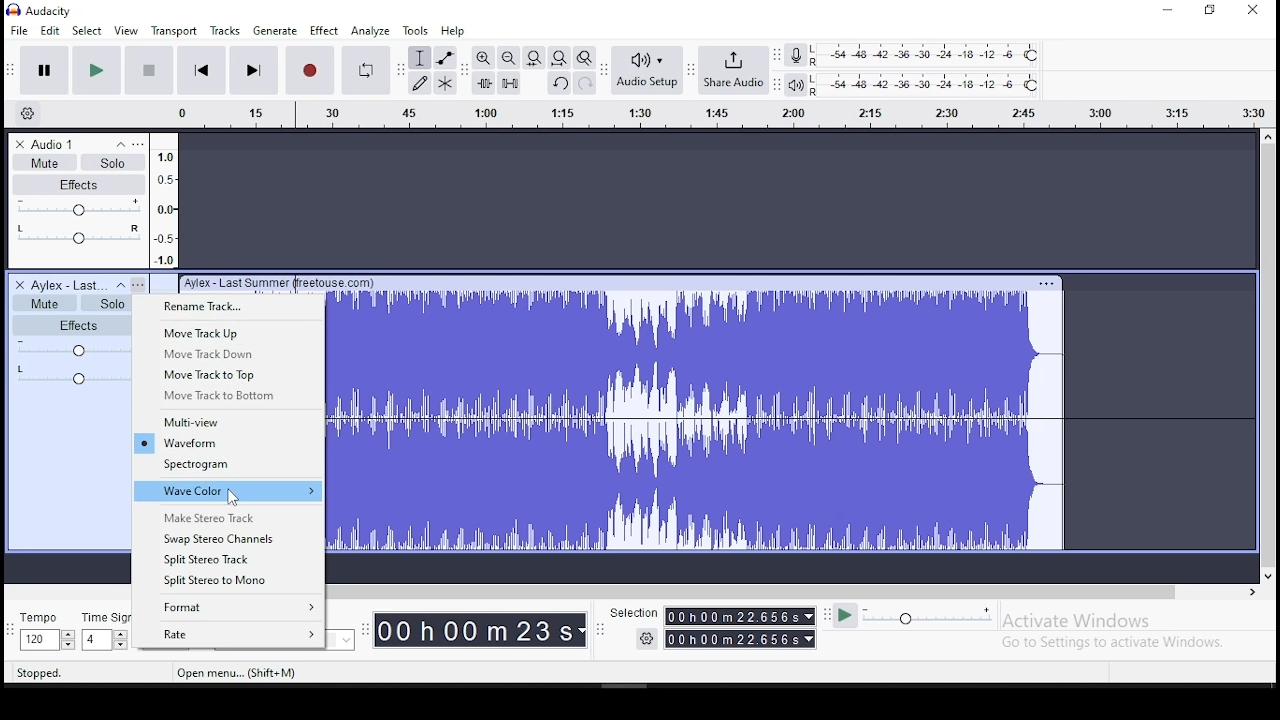 This screenshot has height=720, width=1280. What do you see at coordinates (796, 412) in the screenshot?
I see `track` at bounding box center [796, 412].